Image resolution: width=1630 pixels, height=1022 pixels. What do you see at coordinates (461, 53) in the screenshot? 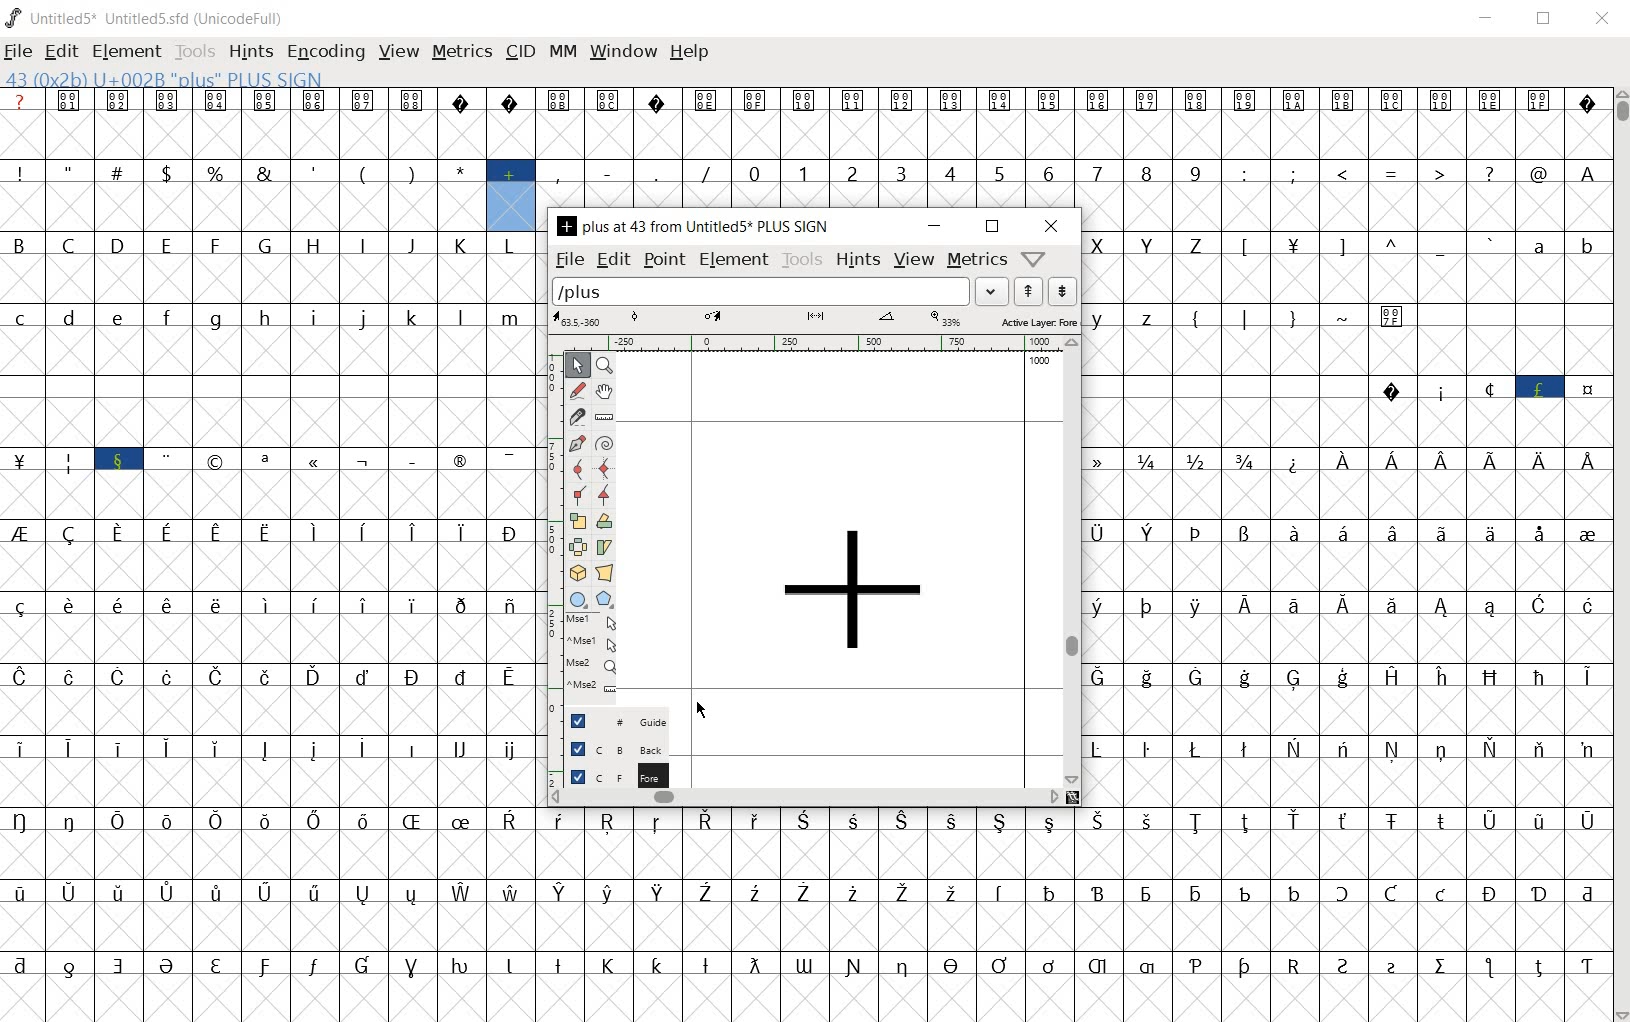
I see `metrics` at bounding box center [461, 53].